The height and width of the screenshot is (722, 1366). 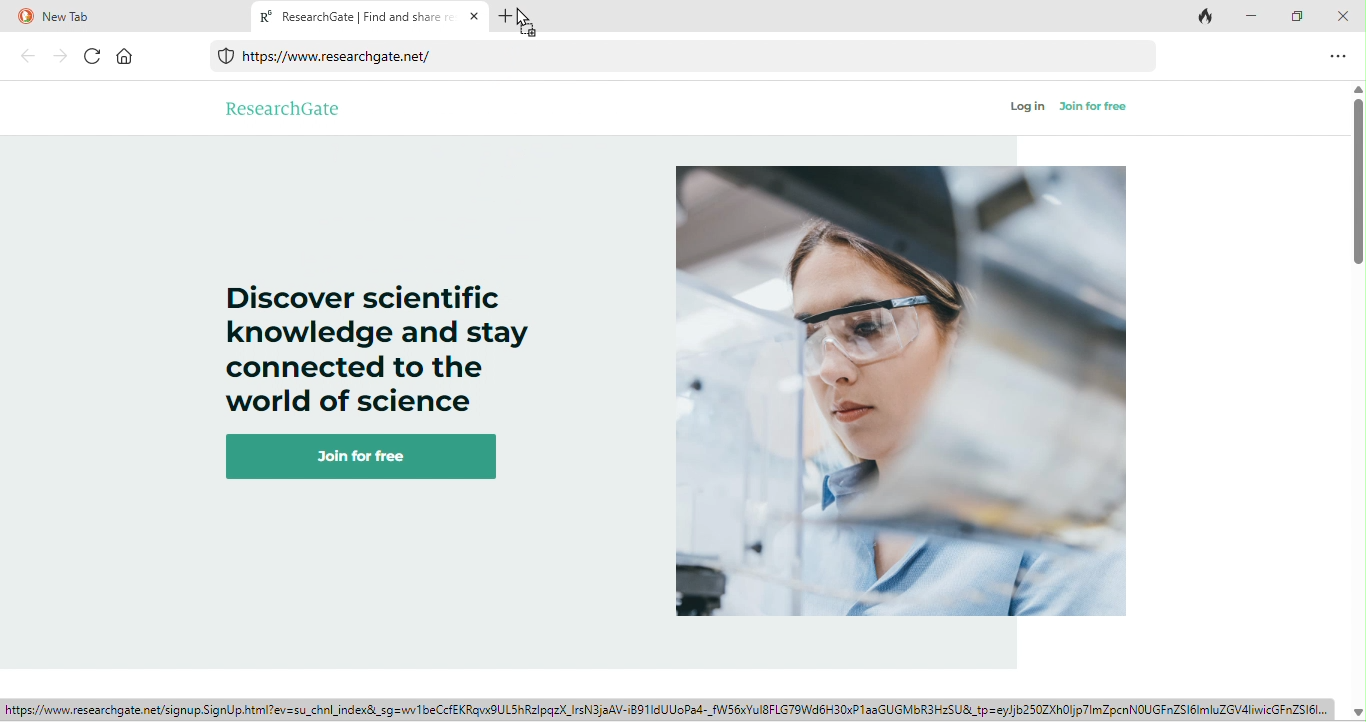 What do you see at coordinates (29, 56) in the screenshot?
I see `back` at bounding box center [29, 56].